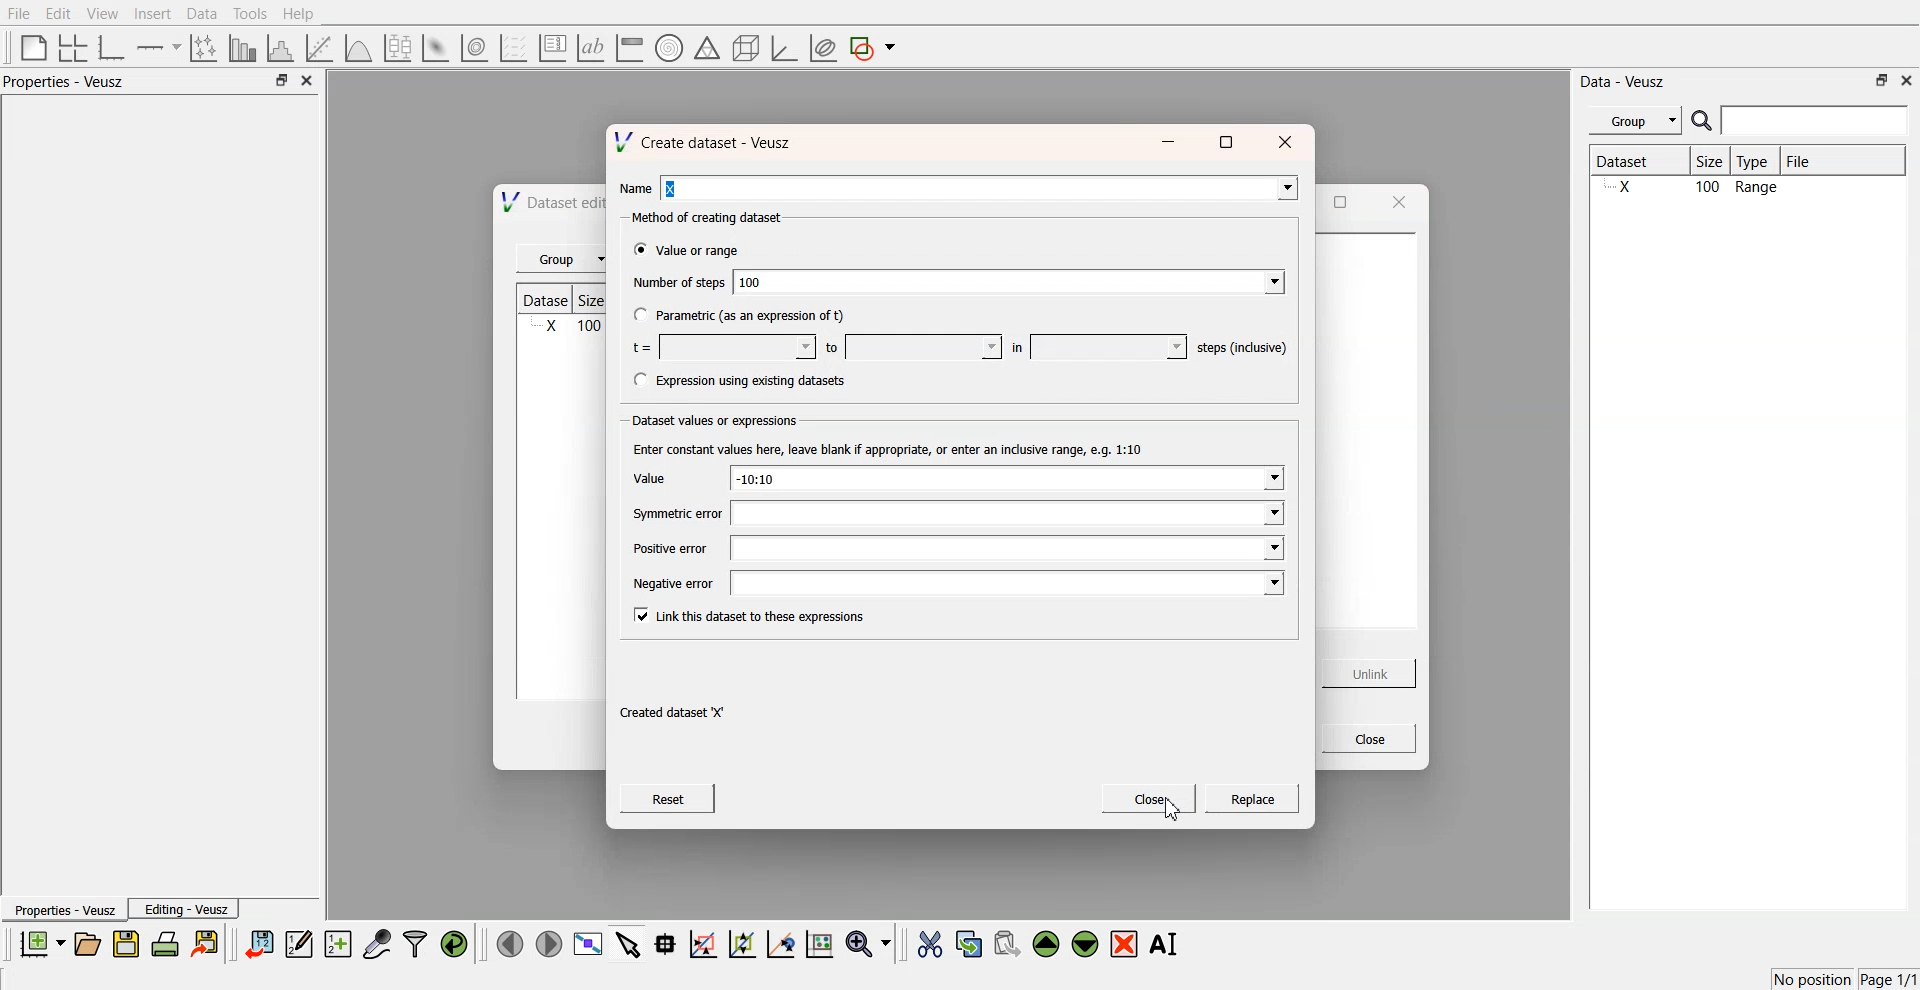  What do you see at coordinates (1151, 797) in the screenshot?
I see `Close` at bounding box center [1151, 797].